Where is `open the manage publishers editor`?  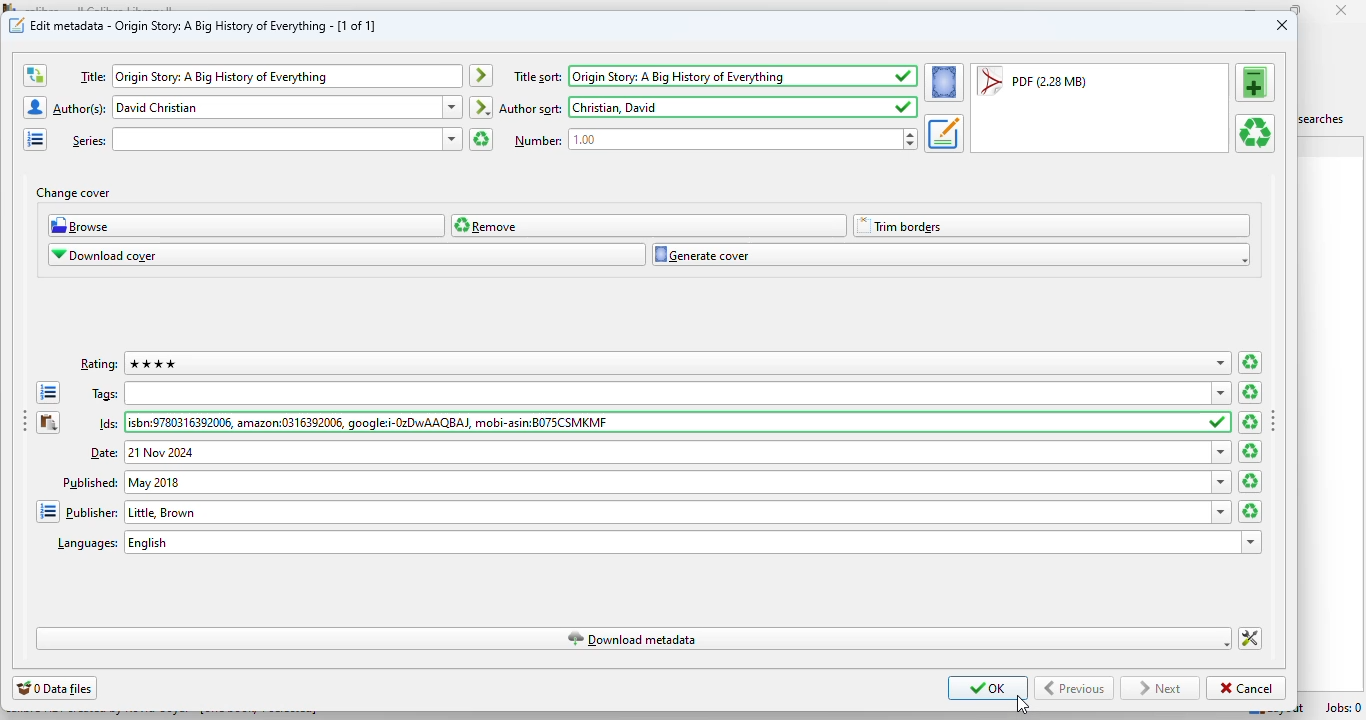
open the manage publishers editor is located at coordinates (48, 512).